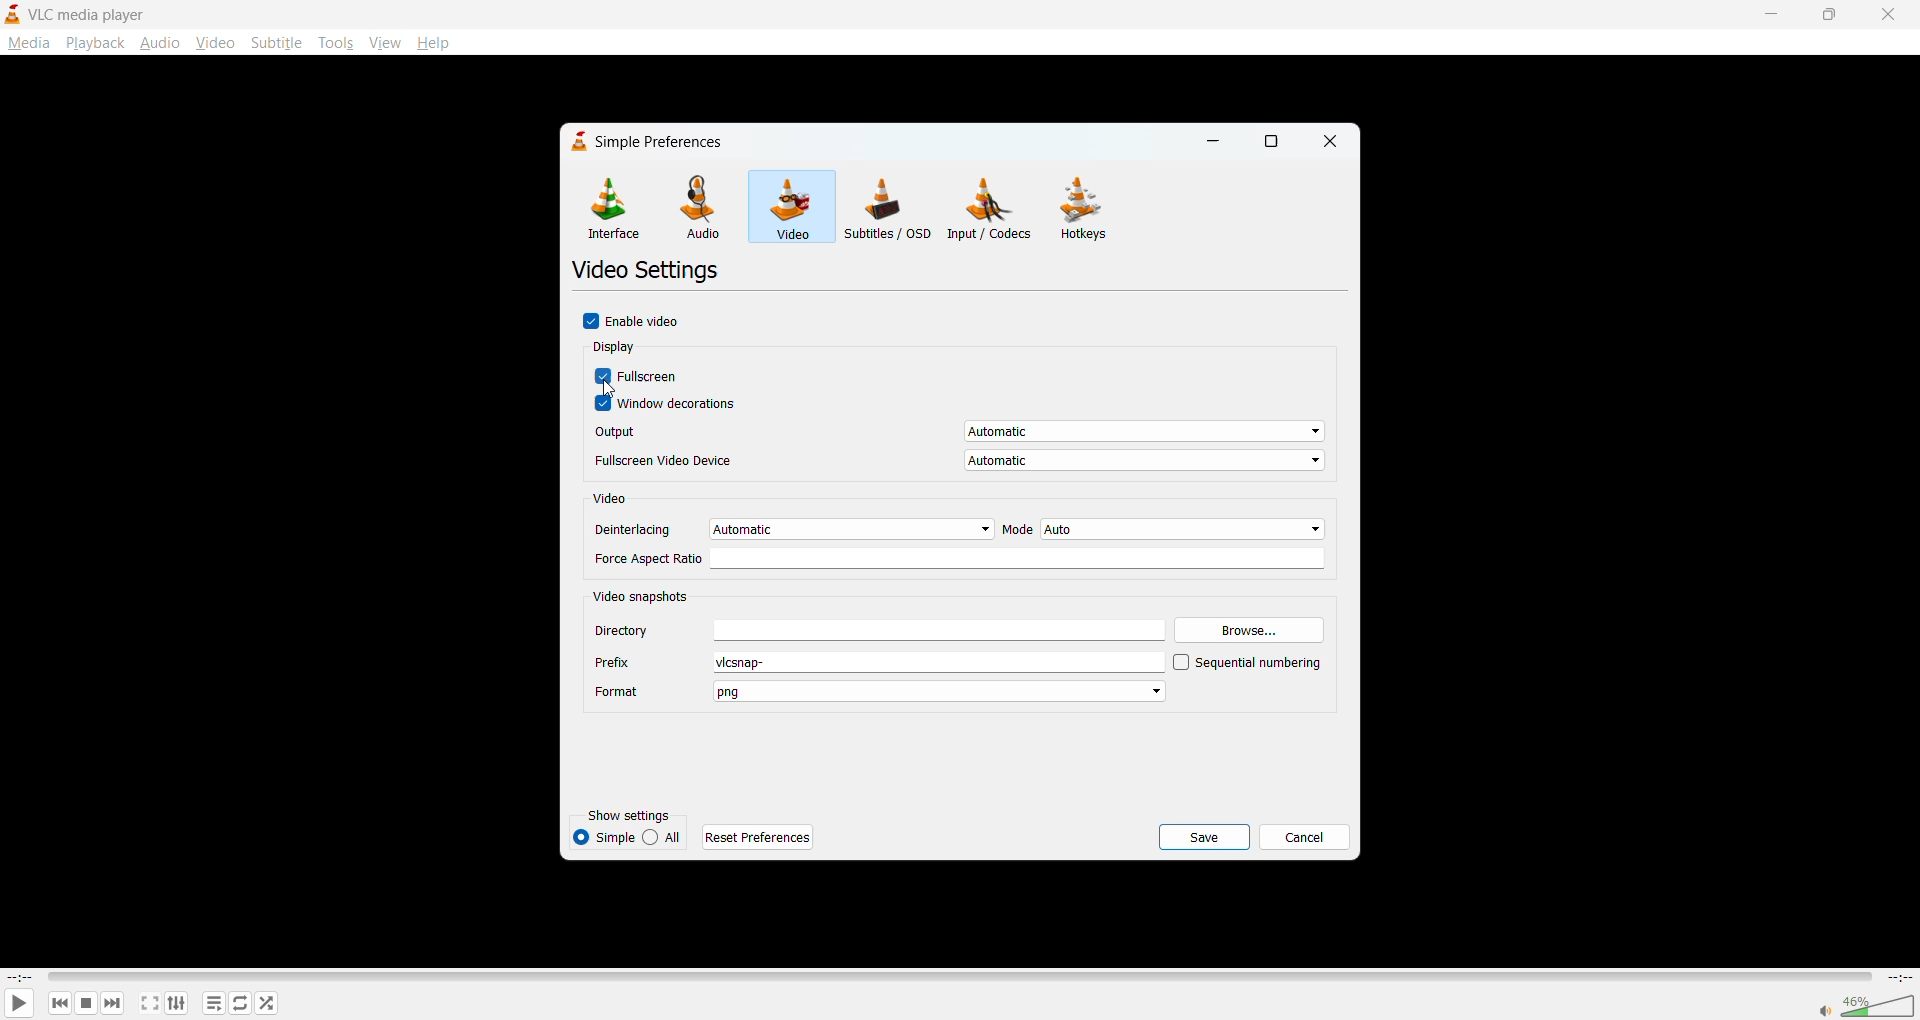 The height and width of the screenshot is (1020, 1920). Describe the element at coordinates (640, 377) in the screenshot. I see `fullscreen` at that location.